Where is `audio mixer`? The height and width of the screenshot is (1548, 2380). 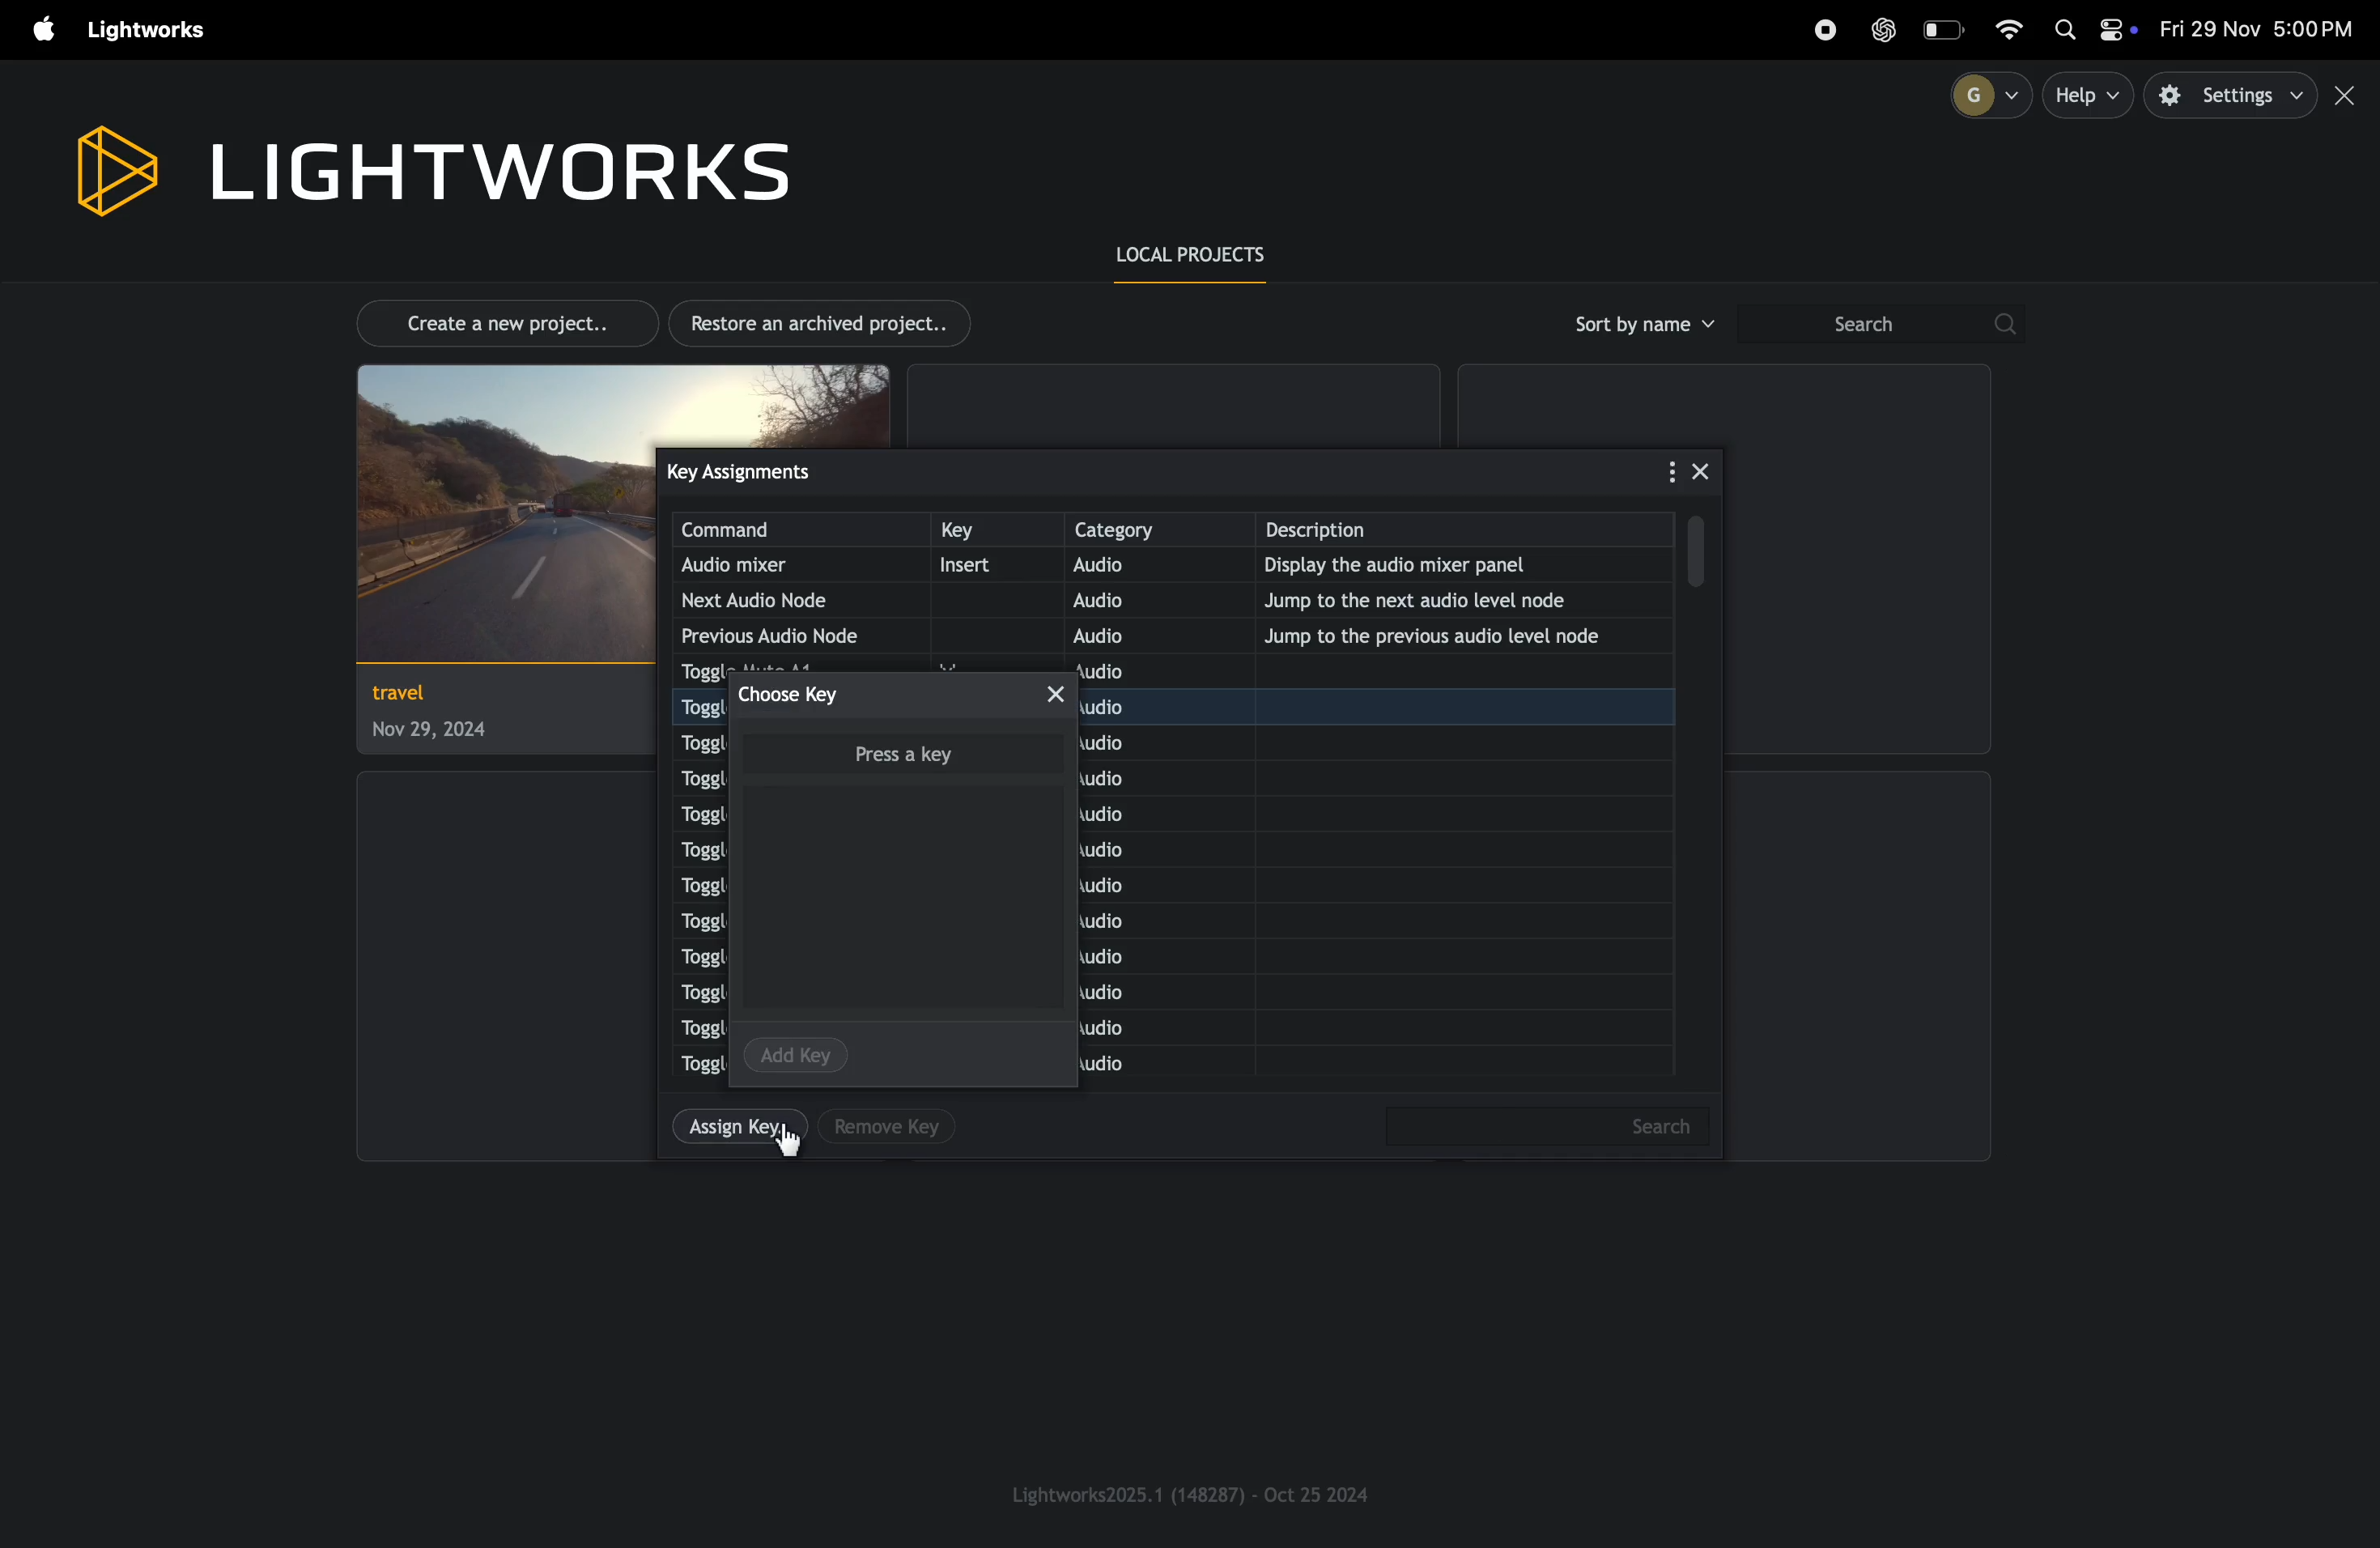 audio mixer is located at coordinates (775, 566).